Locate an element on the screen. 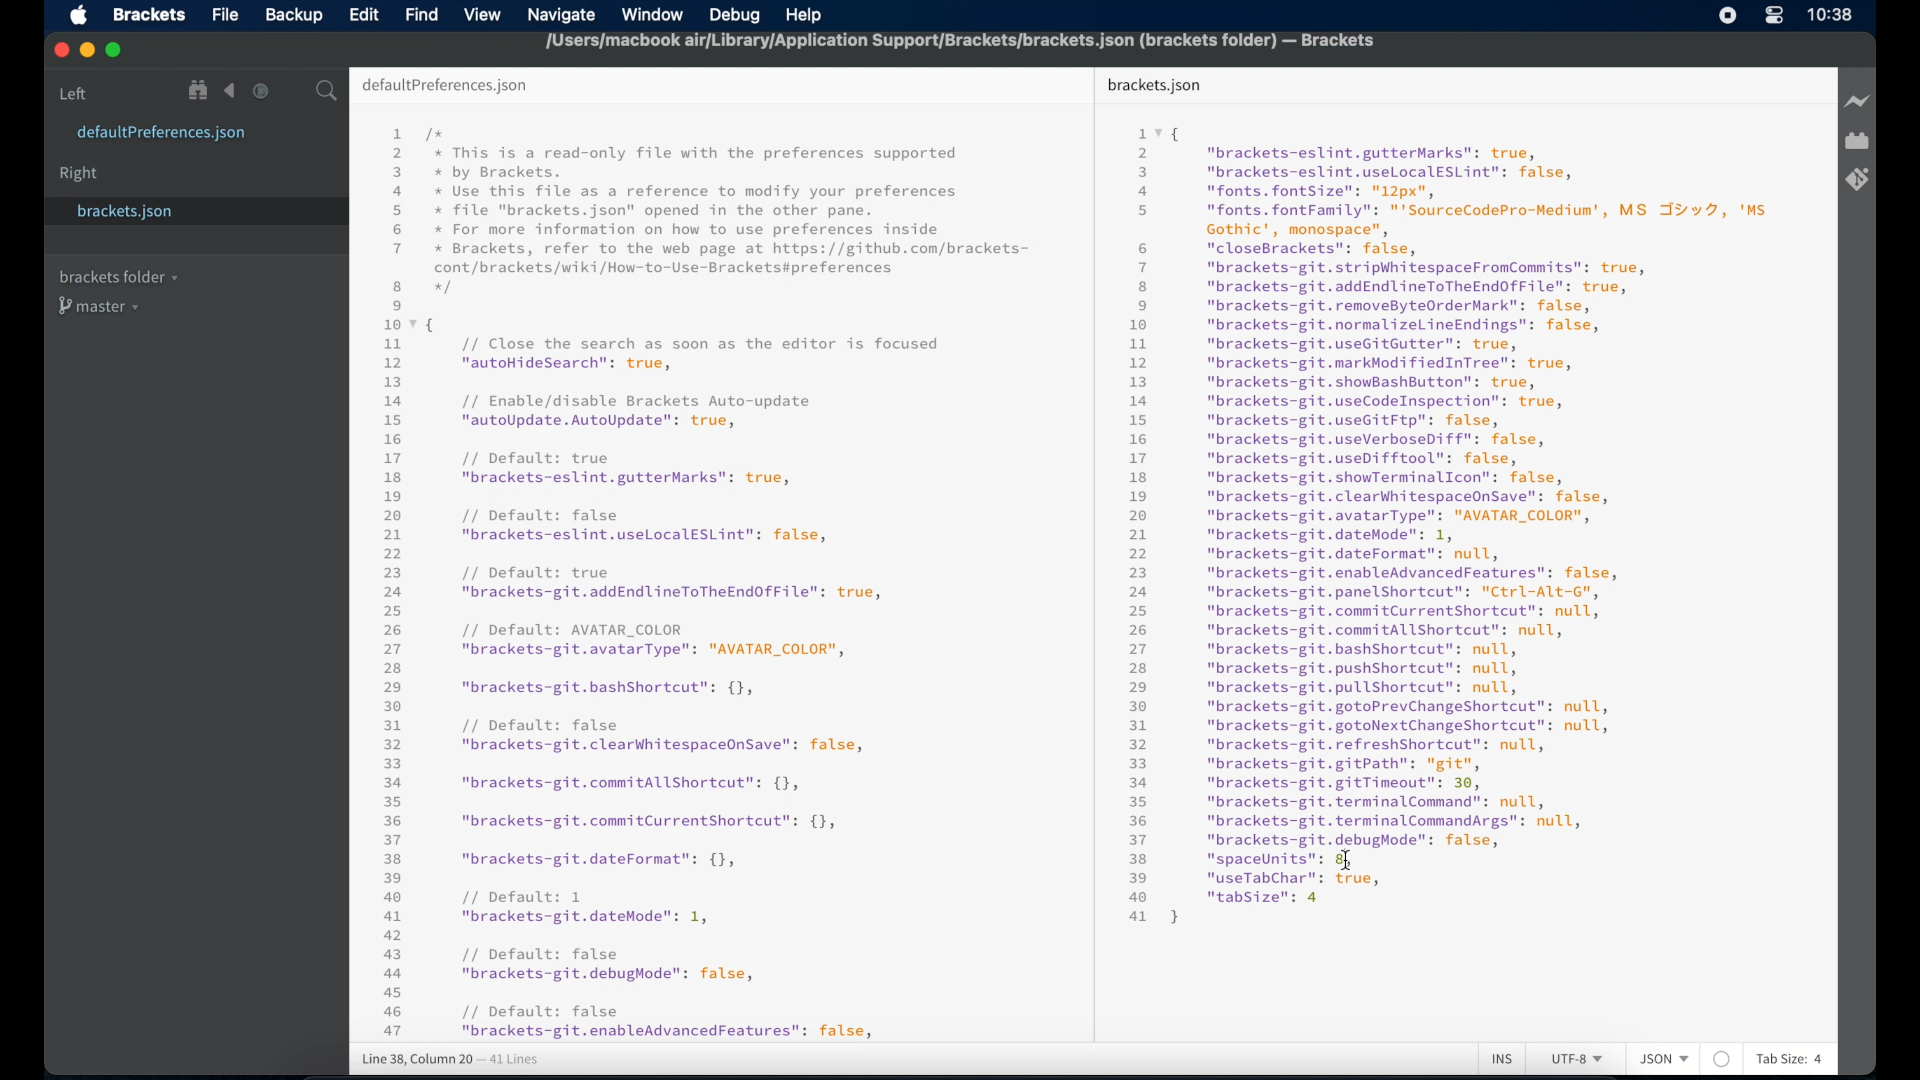  backup is located at coordinates (294, 15).